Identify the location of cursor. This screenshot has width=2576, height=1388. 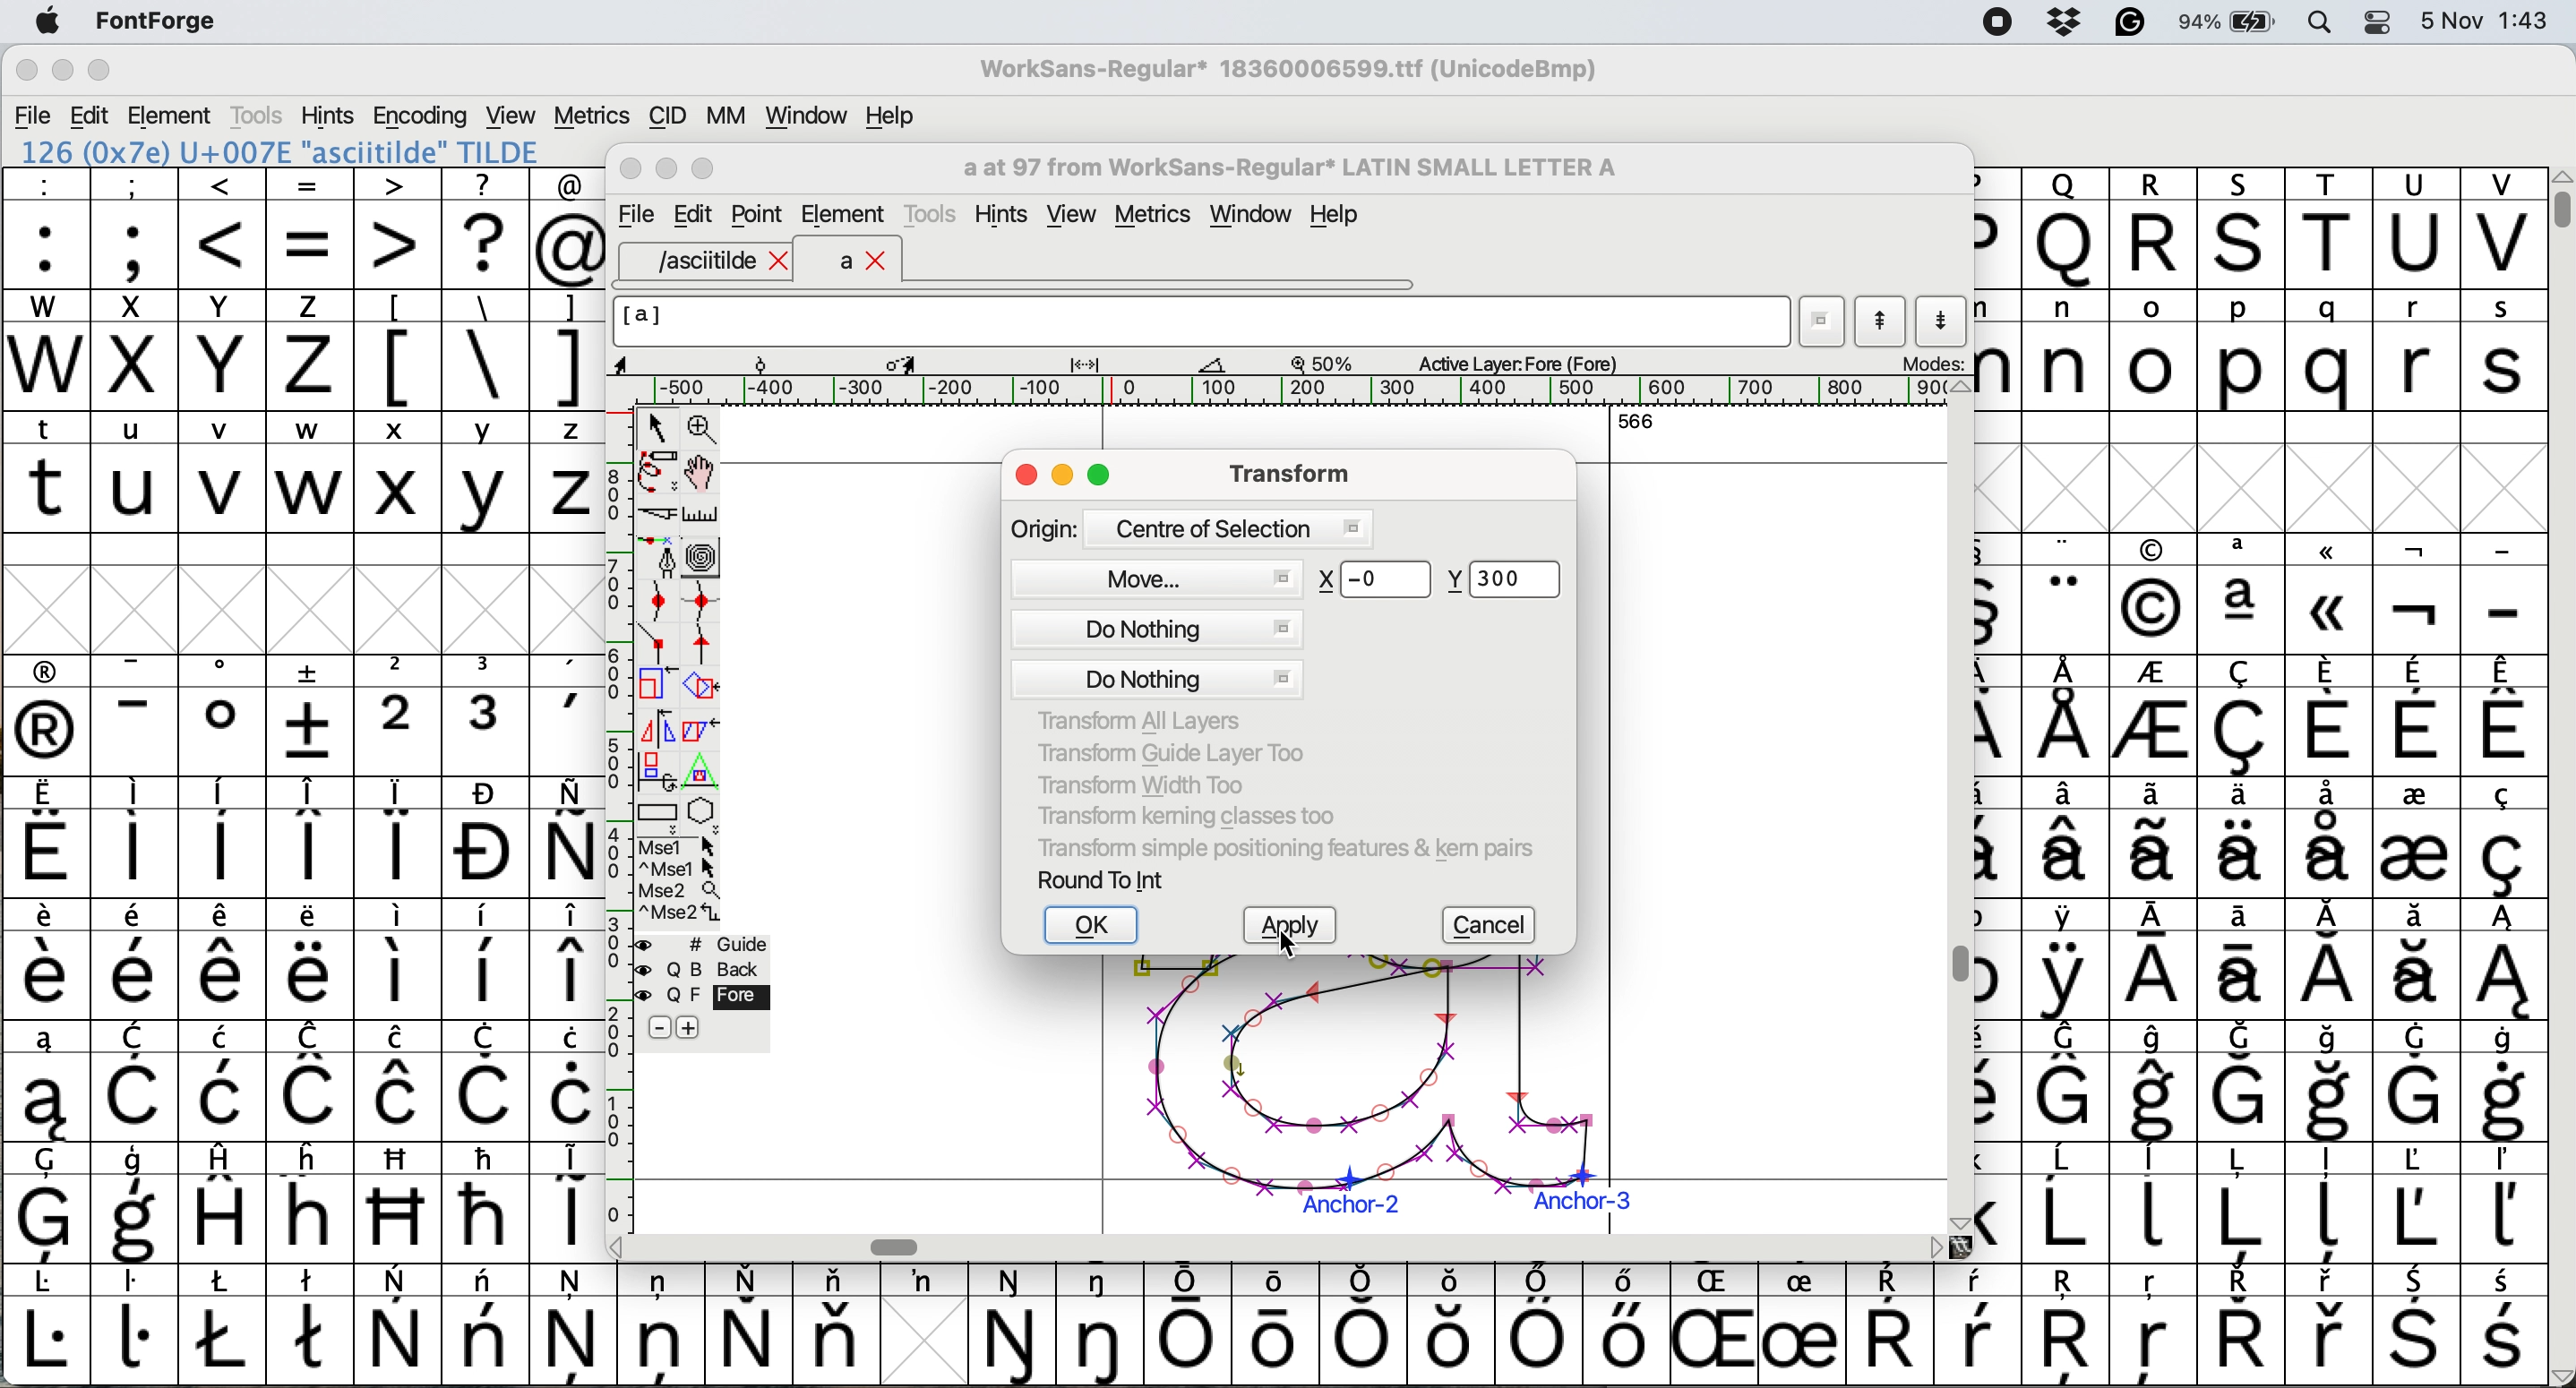
(1290, 946).